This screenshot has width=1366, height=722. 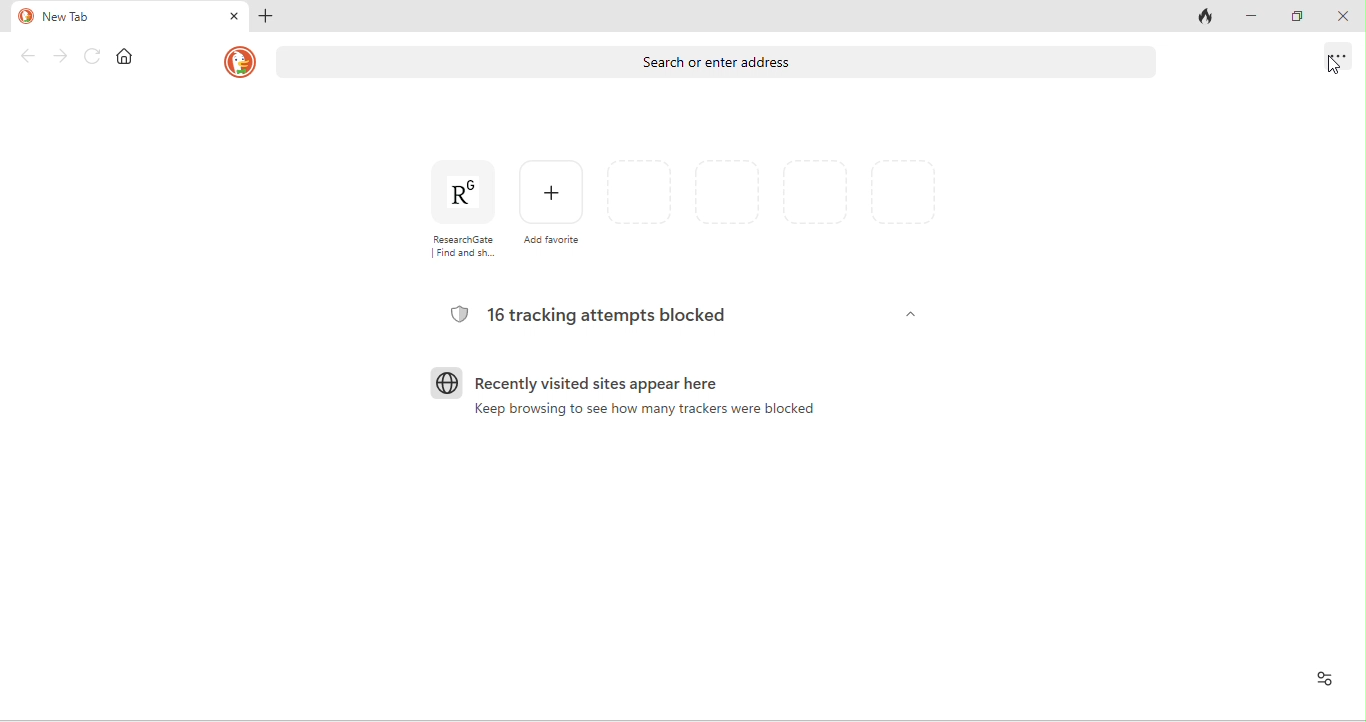 What do you see at coordinates (625, 403) in the screenshot?
I see `recently visited sites appear here keep browsing to see how many trackers were blocked` at bounding box center [625, 403].